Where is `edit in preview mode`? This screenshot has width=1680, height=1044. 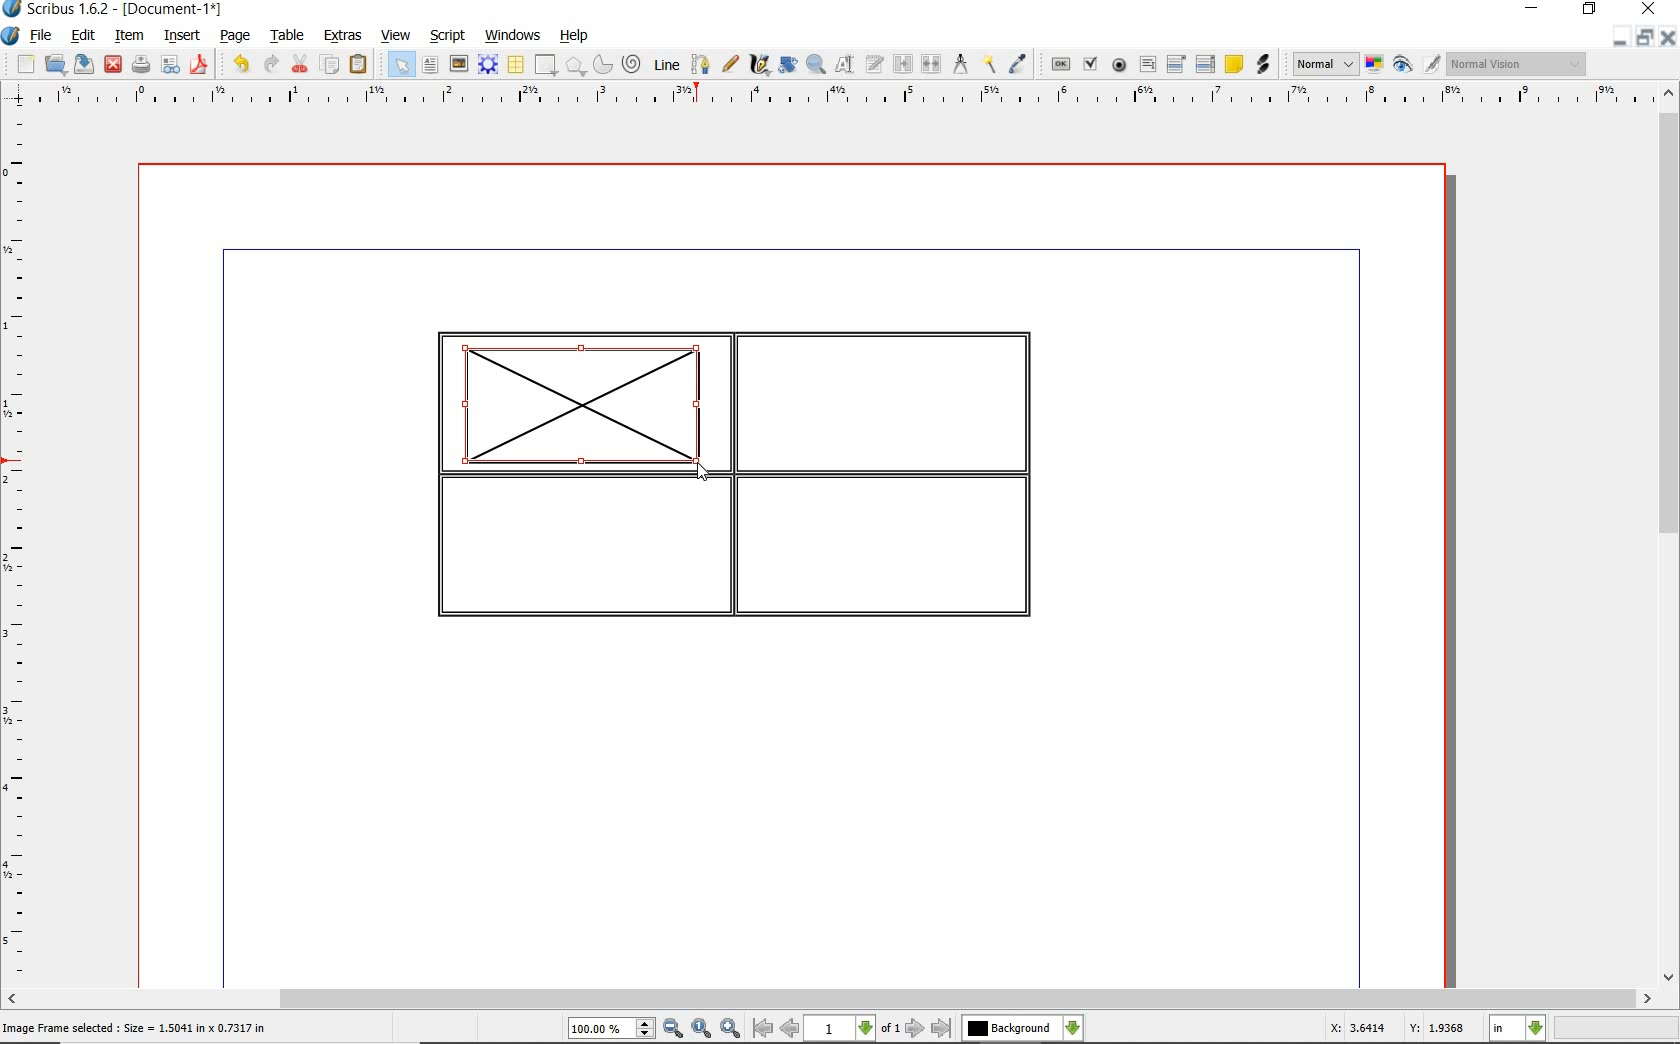 edit in preview mode is located at coordinates (1431, 65).